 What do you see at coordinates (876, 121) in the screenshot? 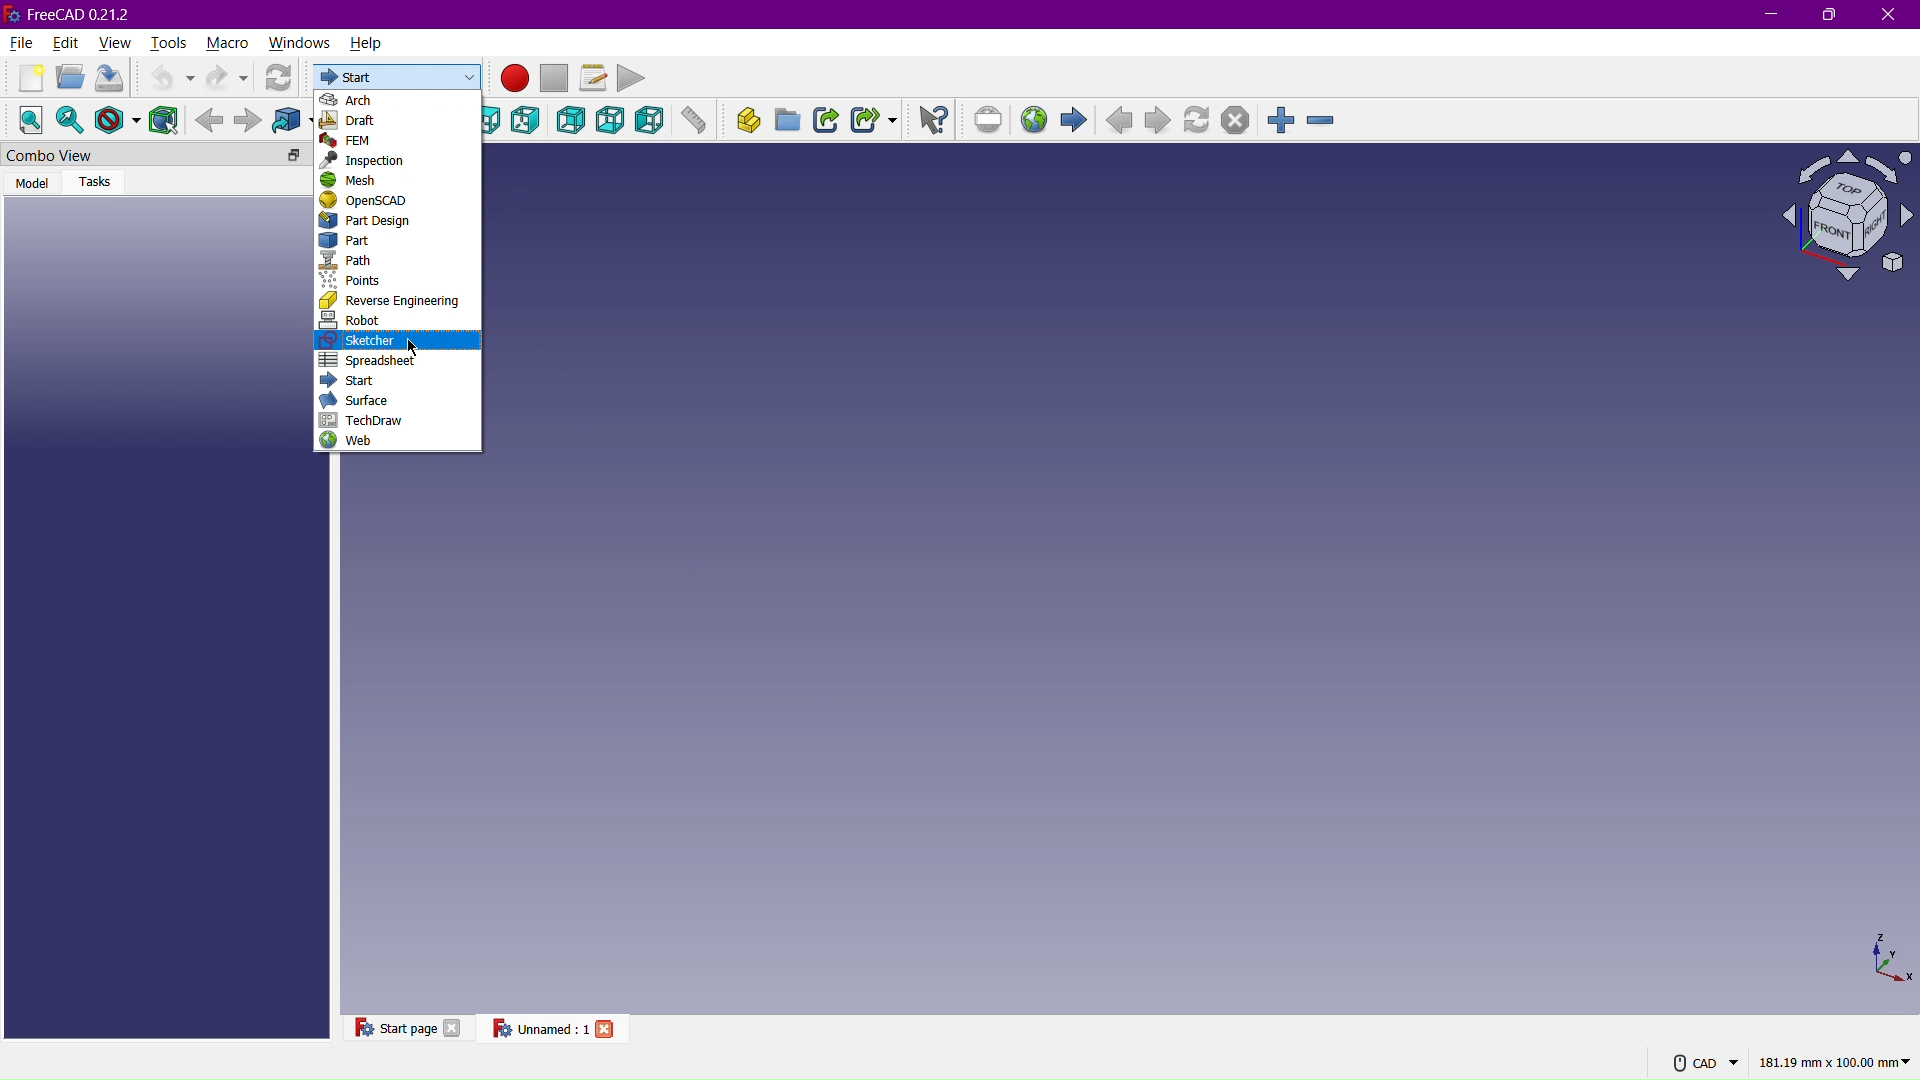
I see `Make a sub-link` at bounding box center [876, 121].